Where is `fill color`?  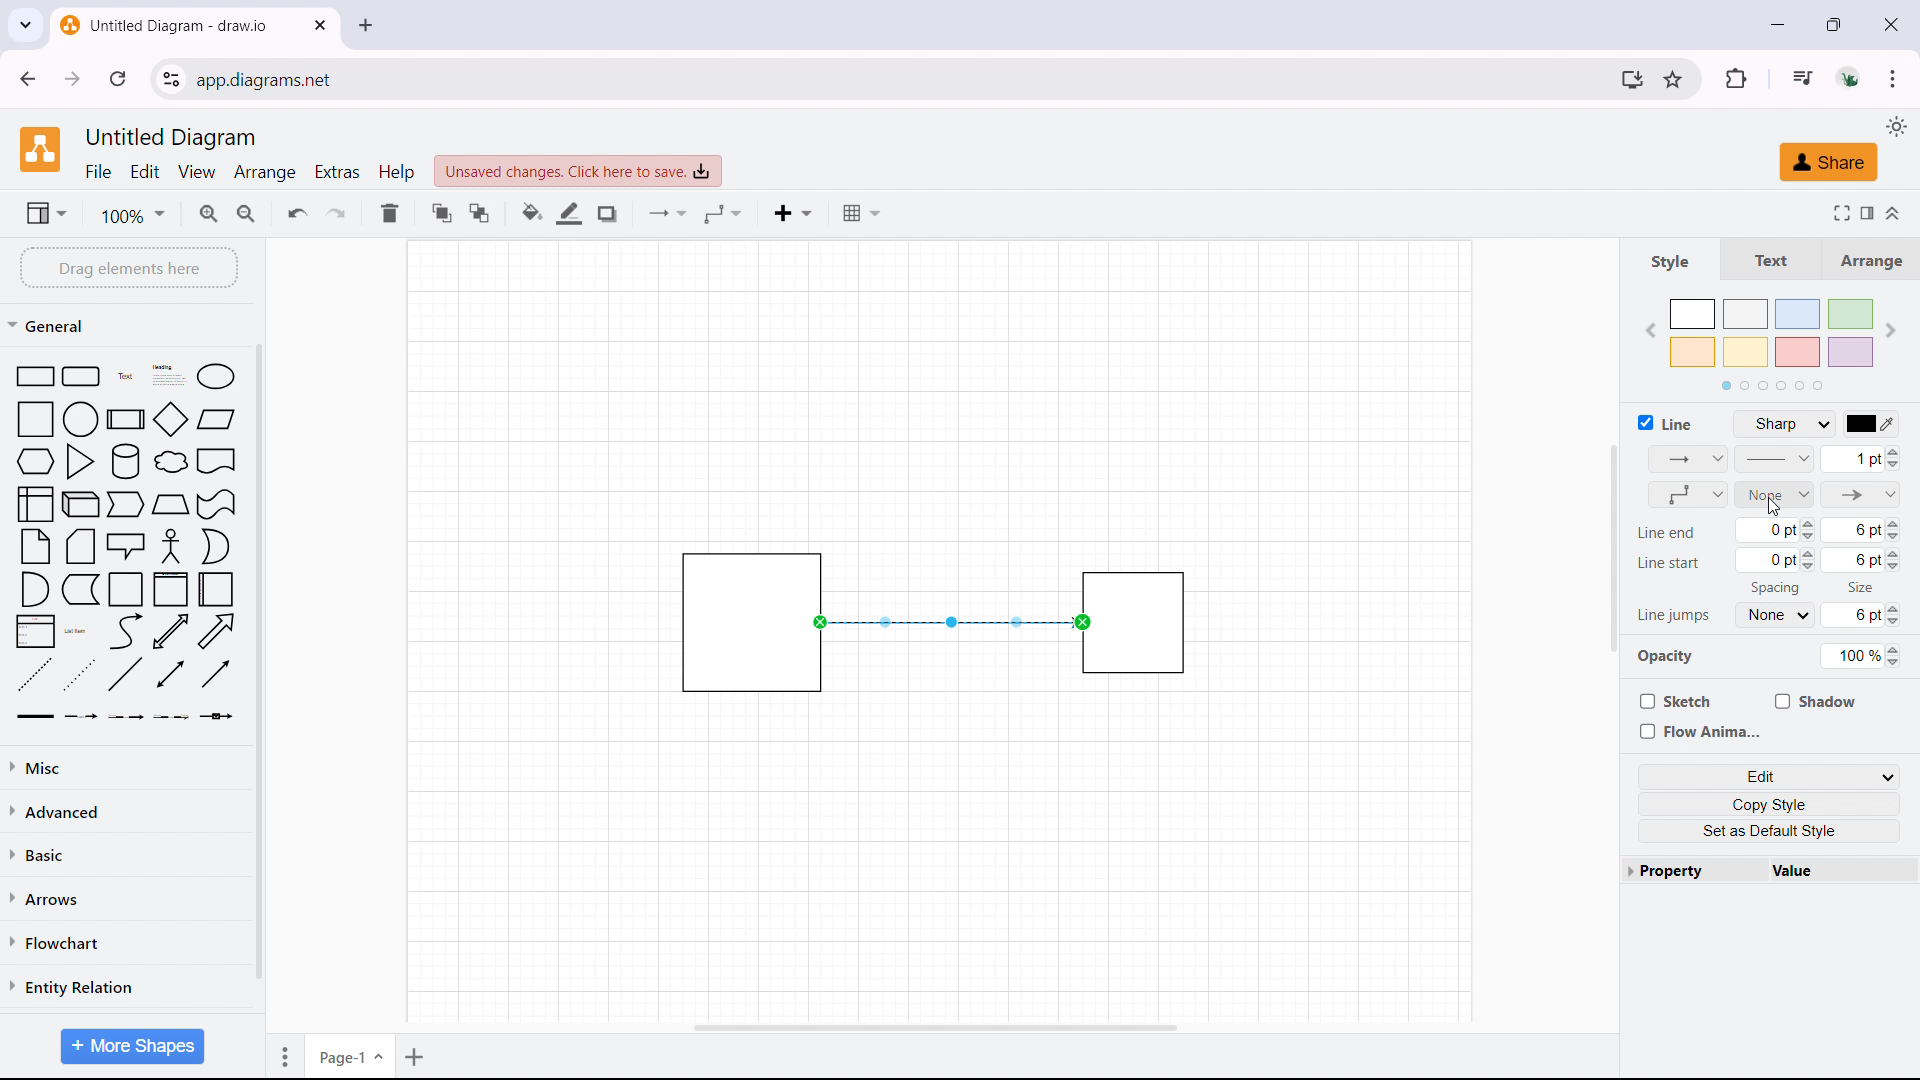 fill color is located at coordinates (532, 214).